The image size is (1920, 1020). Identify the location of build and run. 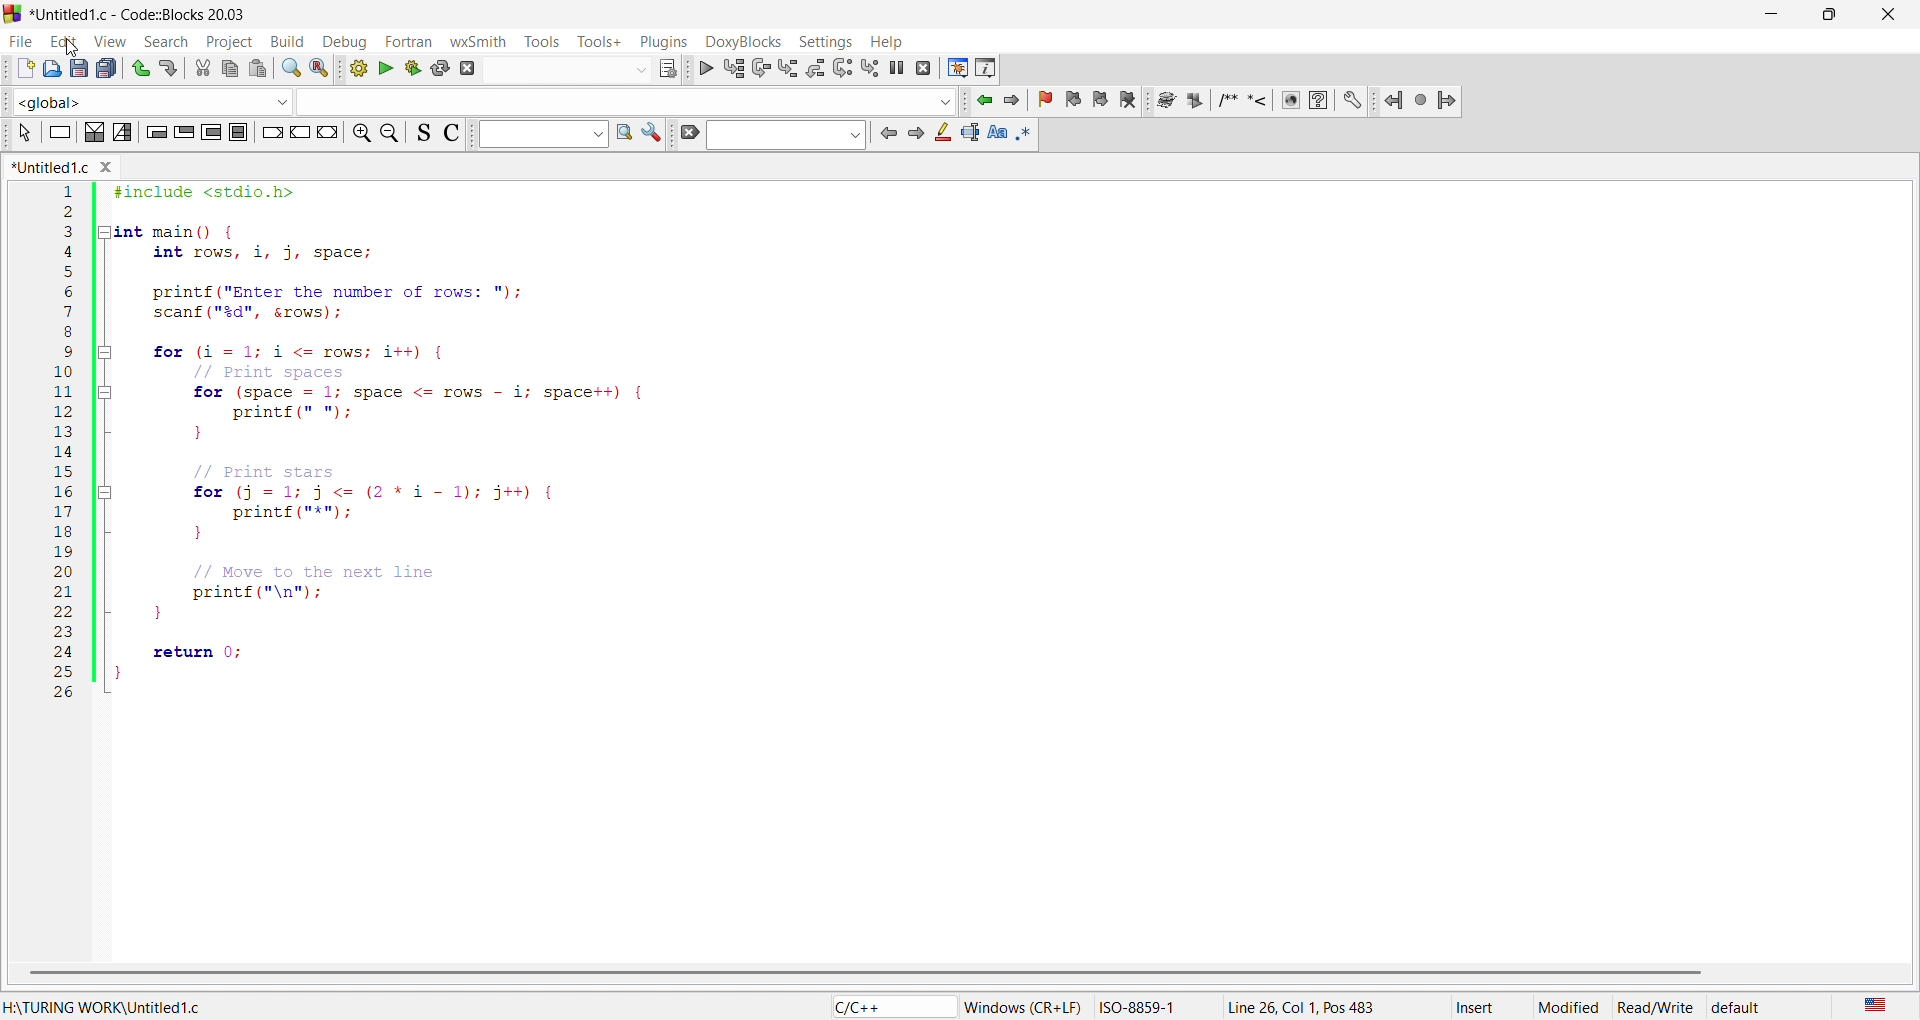
(408, 68).